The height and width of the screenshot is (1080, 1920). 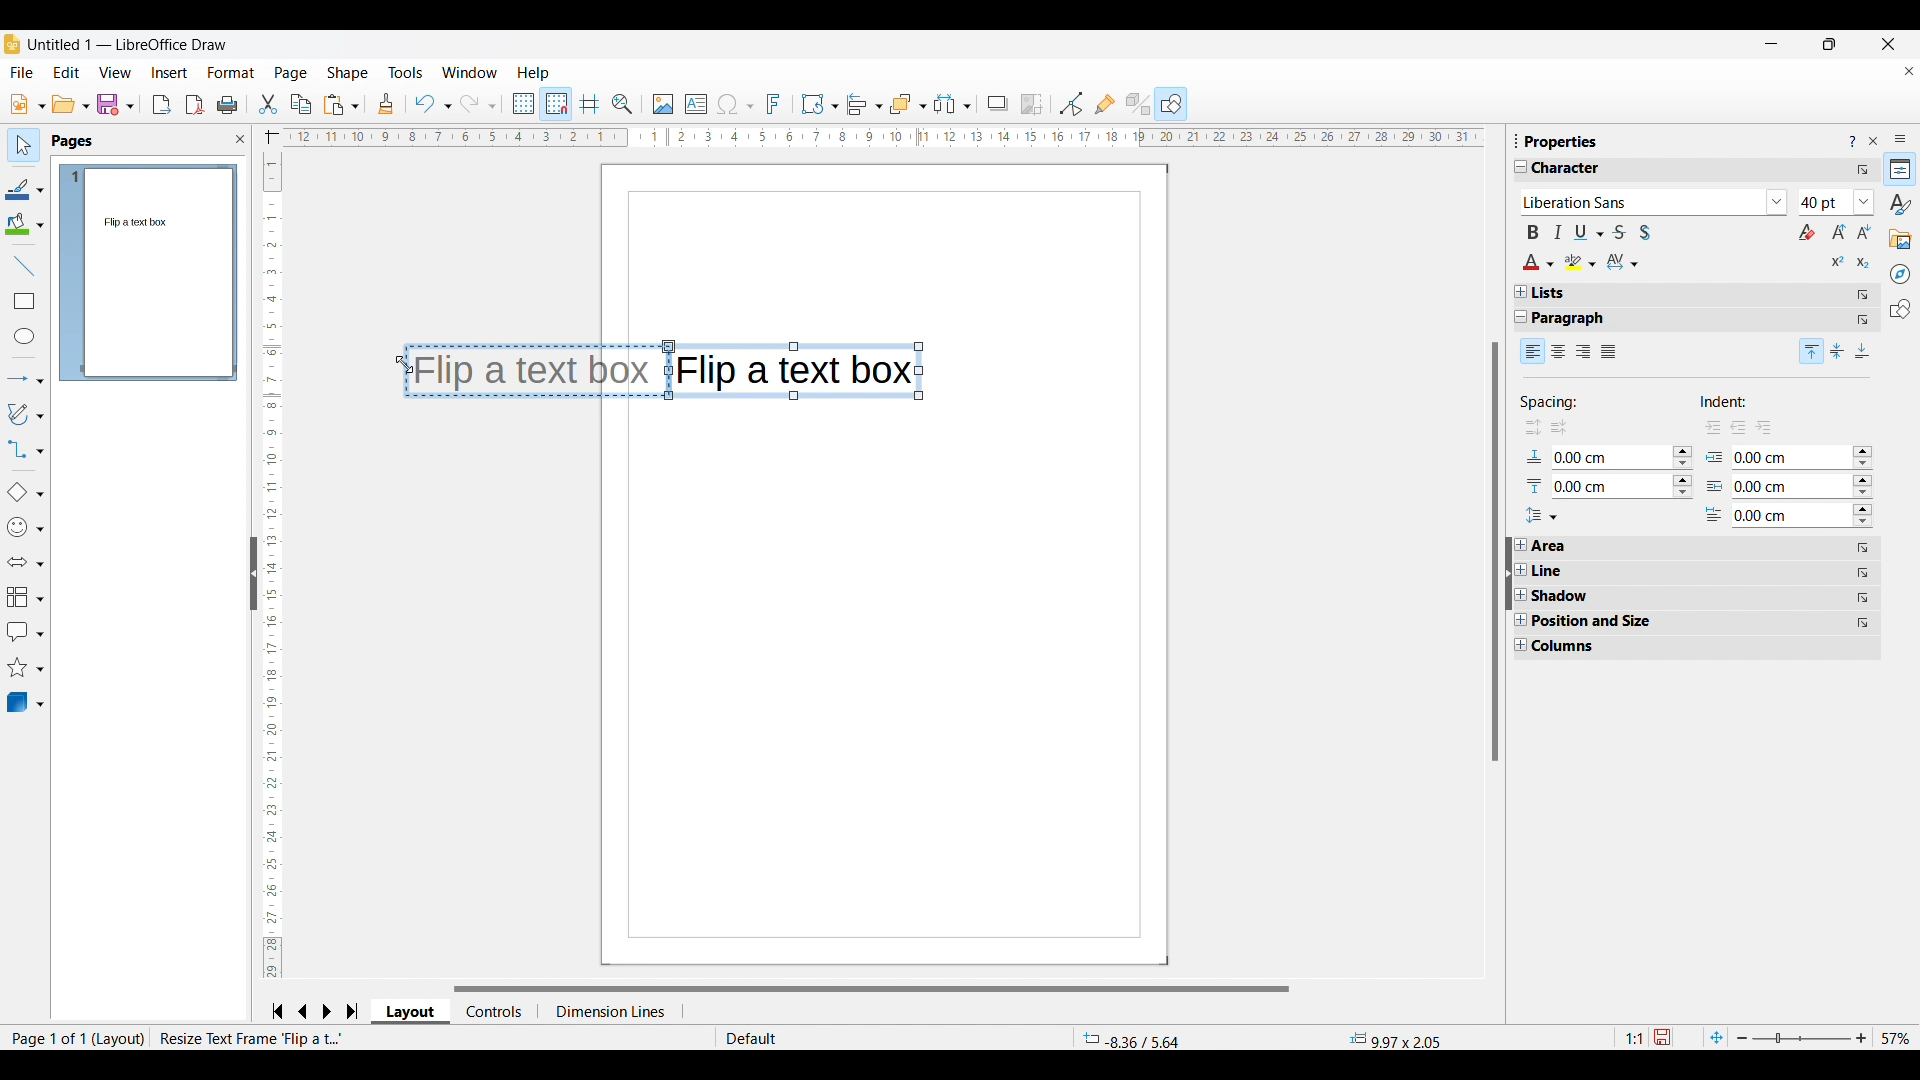 I want to click on Save options, so click(x=116, y=104).